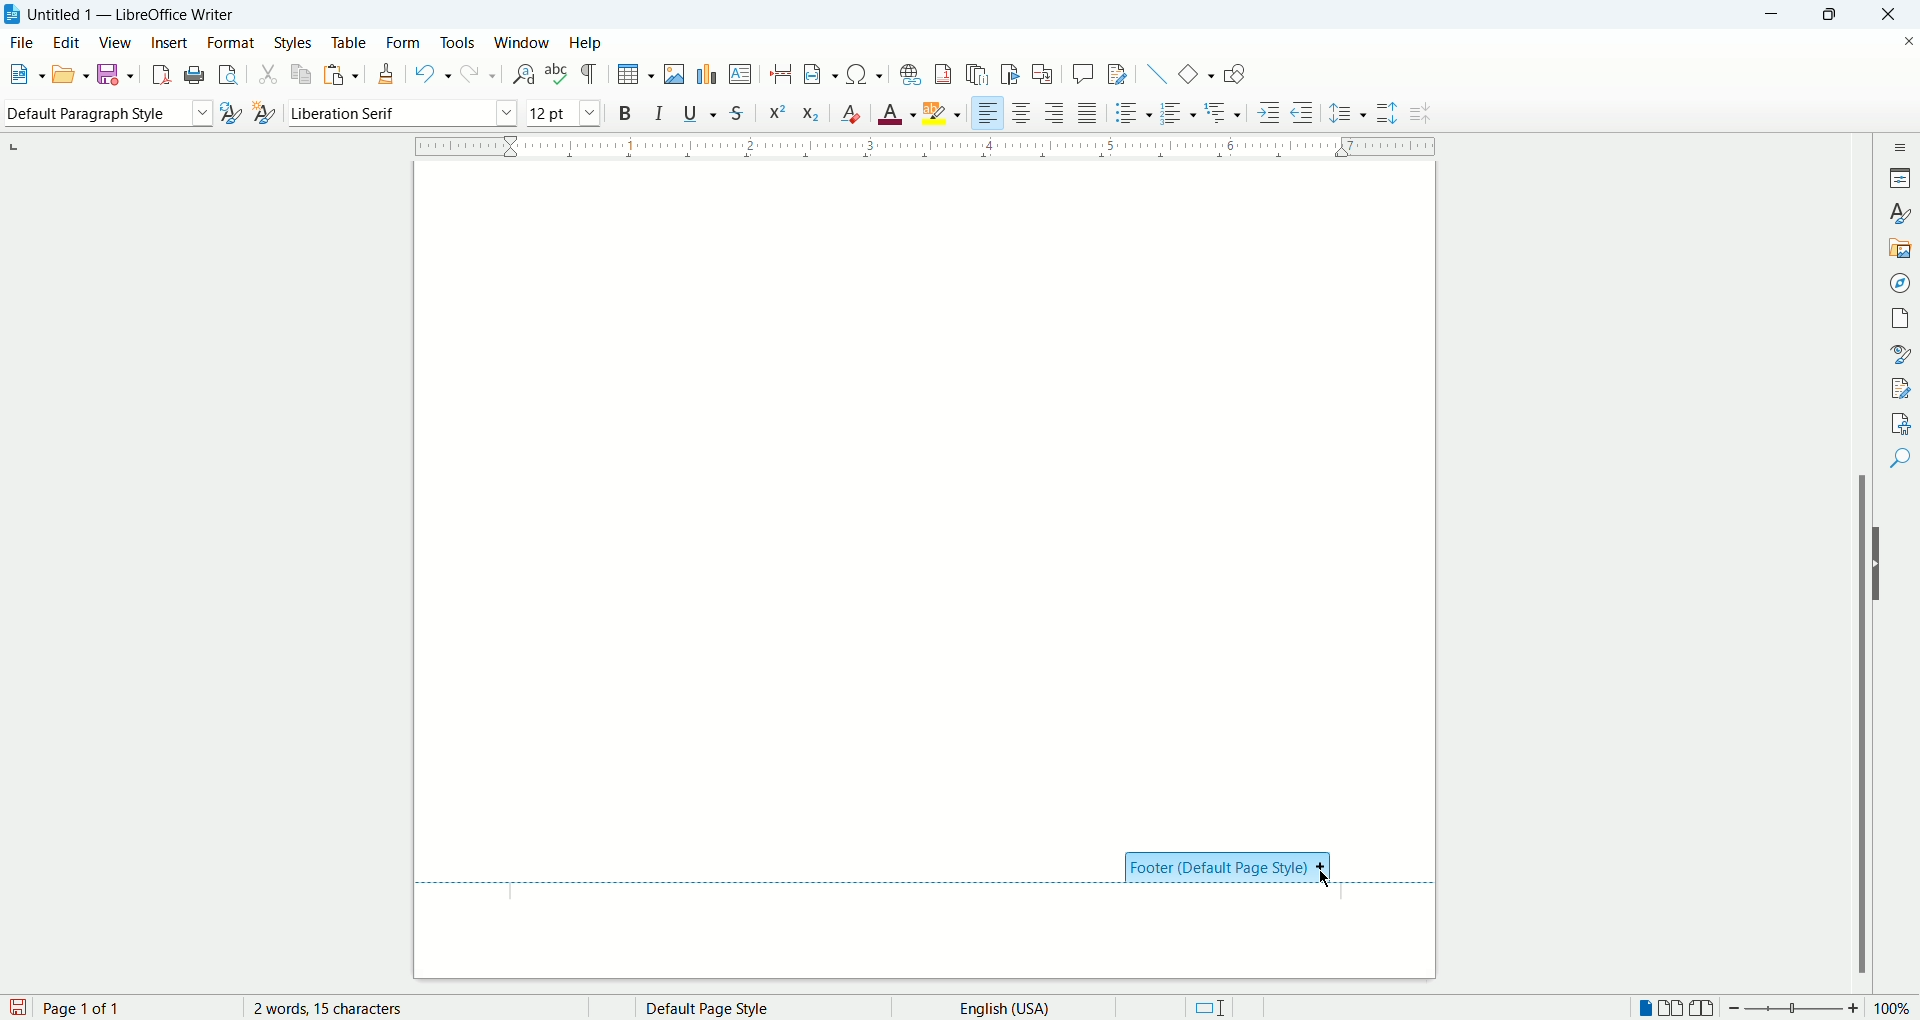 The width and height of the screenshot is (1920, 1020). Describe the element at coordinates (1778, 13) in the screenshot. I see `minimize` at that location.